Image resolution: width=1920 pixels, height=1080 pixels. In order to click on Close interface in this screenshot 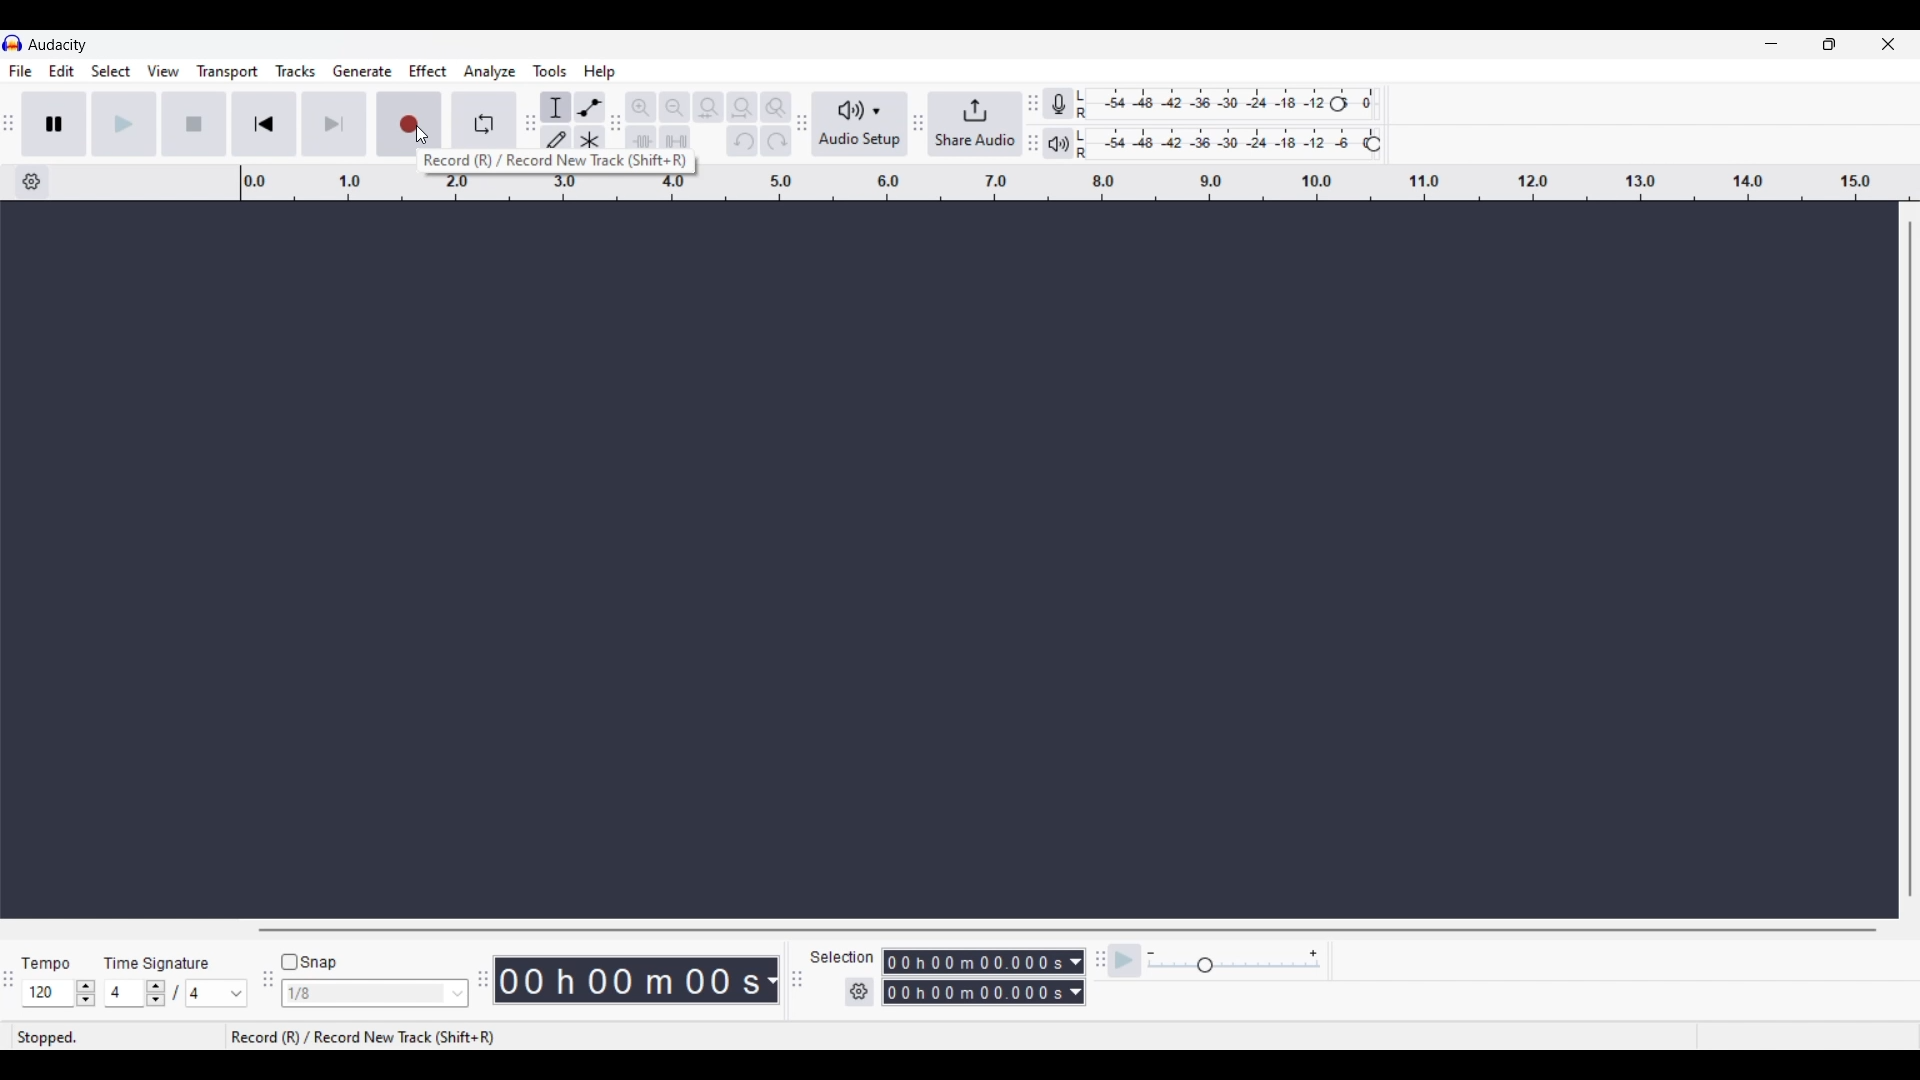, I will do `click(1888, 44)`.